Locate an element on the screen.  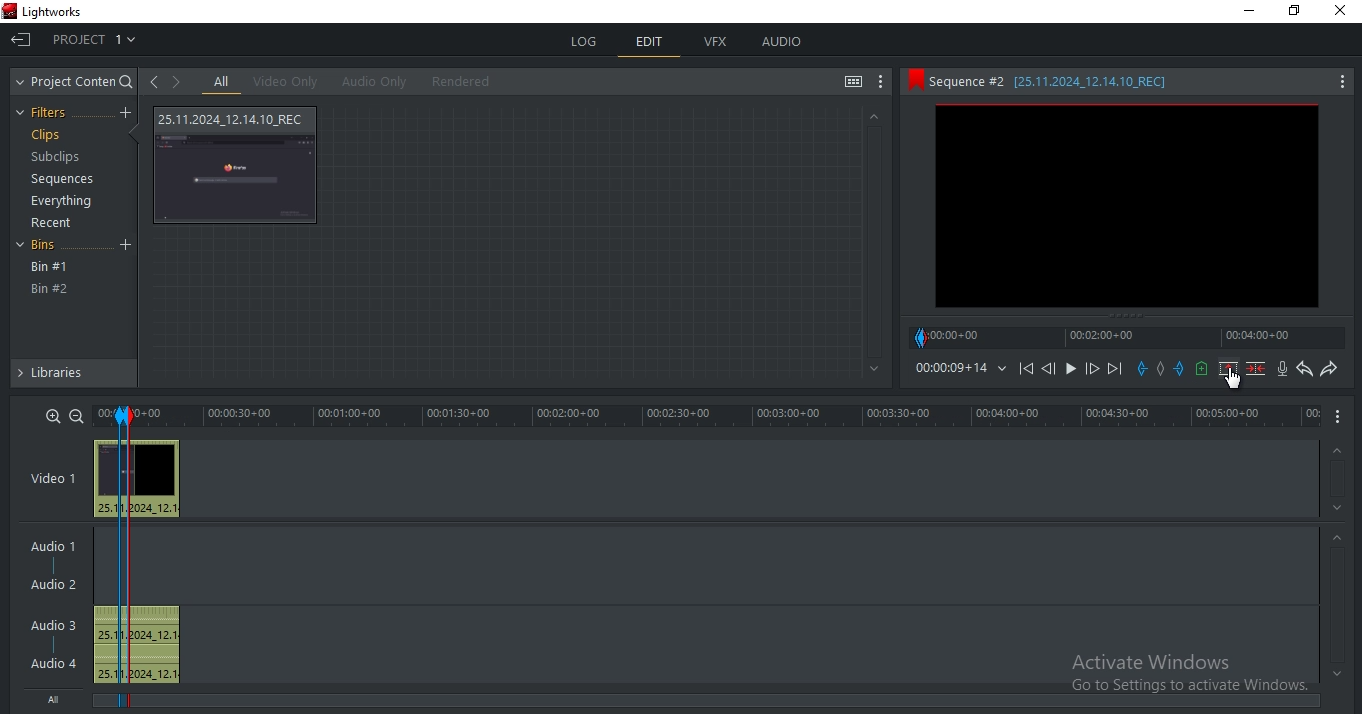
Audio 3 is located at coordinates (51, 623).